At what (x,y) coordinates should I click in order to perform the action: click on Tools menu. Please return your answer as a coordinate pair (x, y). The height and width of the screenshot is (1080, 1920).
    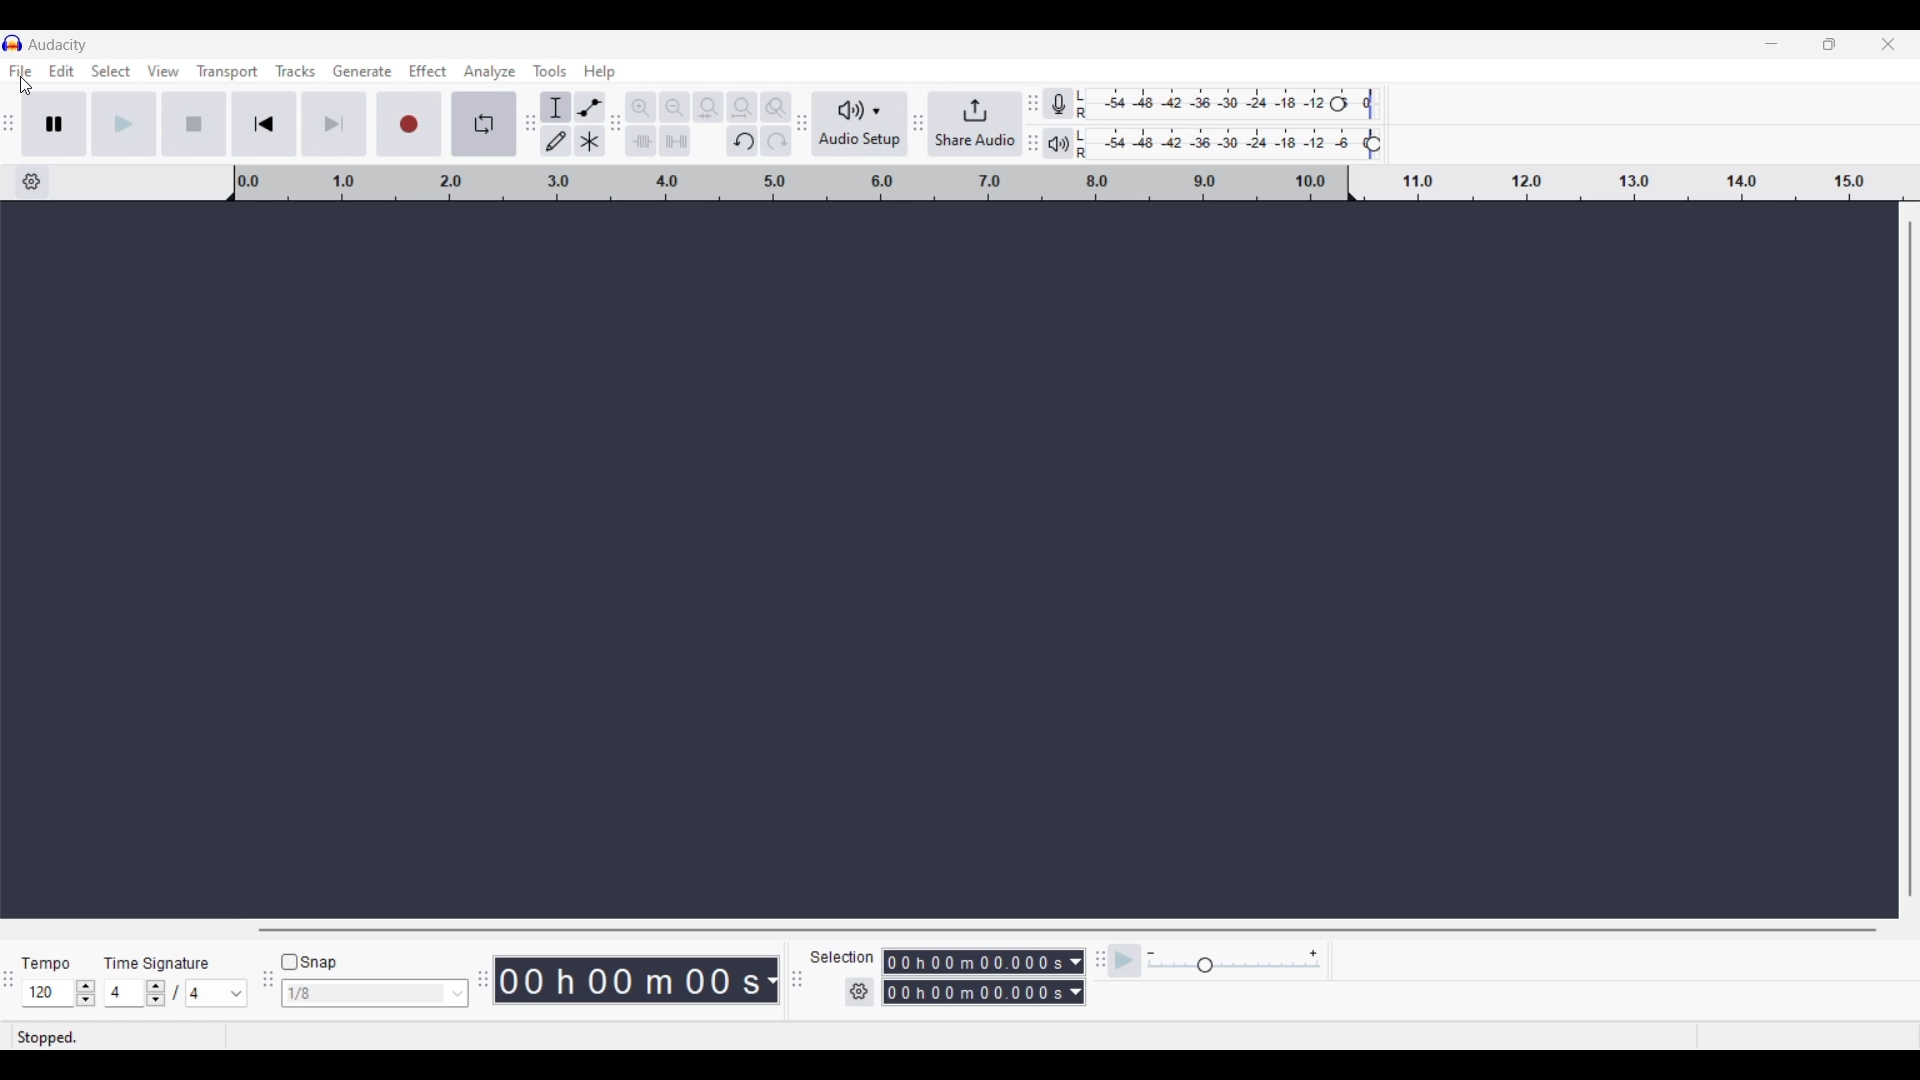
    Looking at the image, I should click on (551, 72).